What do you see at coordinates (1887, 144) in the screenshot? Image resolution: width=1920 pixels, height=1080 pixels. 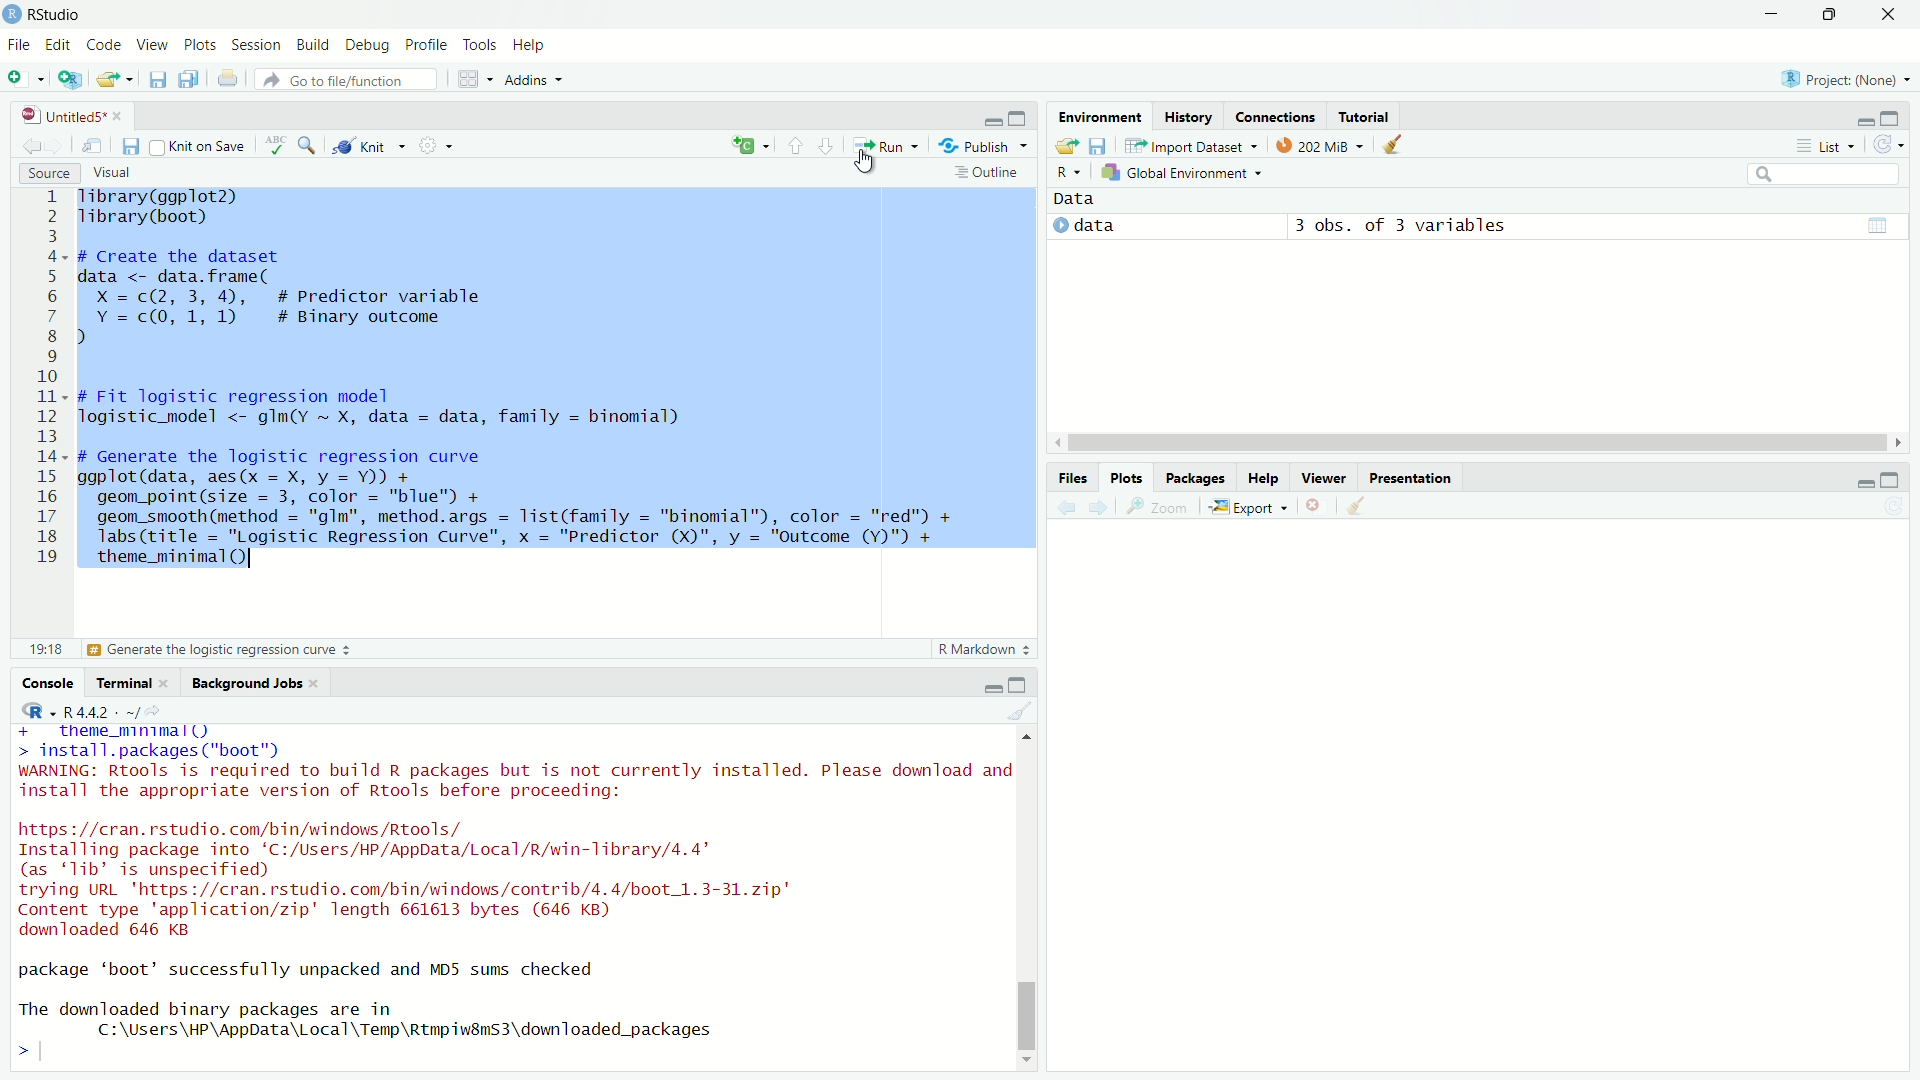 I see `Refresh the list of objects in the environment` at bounding box center [1887, 144].